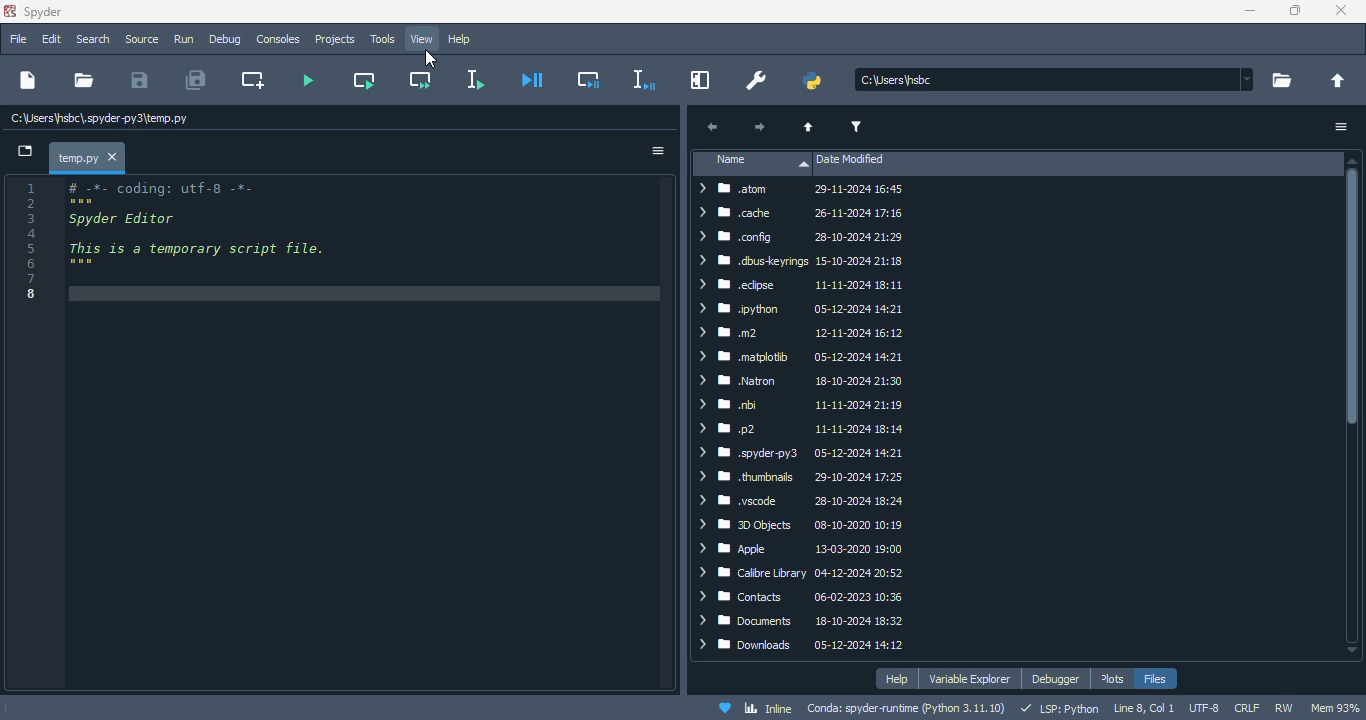  Describe the element at coordinates (52, 38) in the screenshot. I see `edit` at that location.